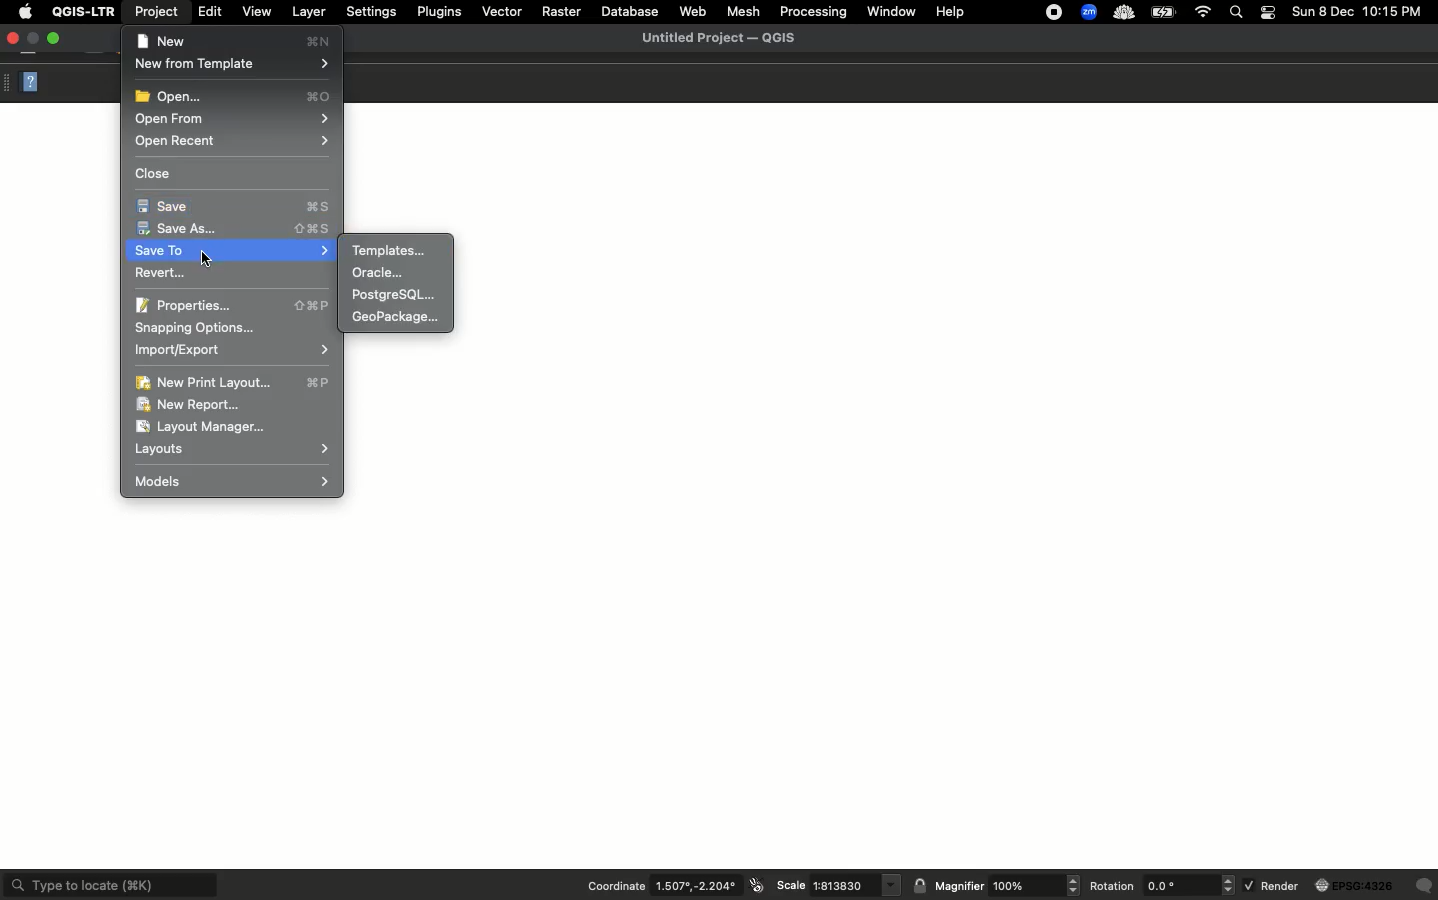 This screenshot has height=900, width=1438. Describe the element at coordinates (308, 12) in the screenshot. I see `Layer` at that location.